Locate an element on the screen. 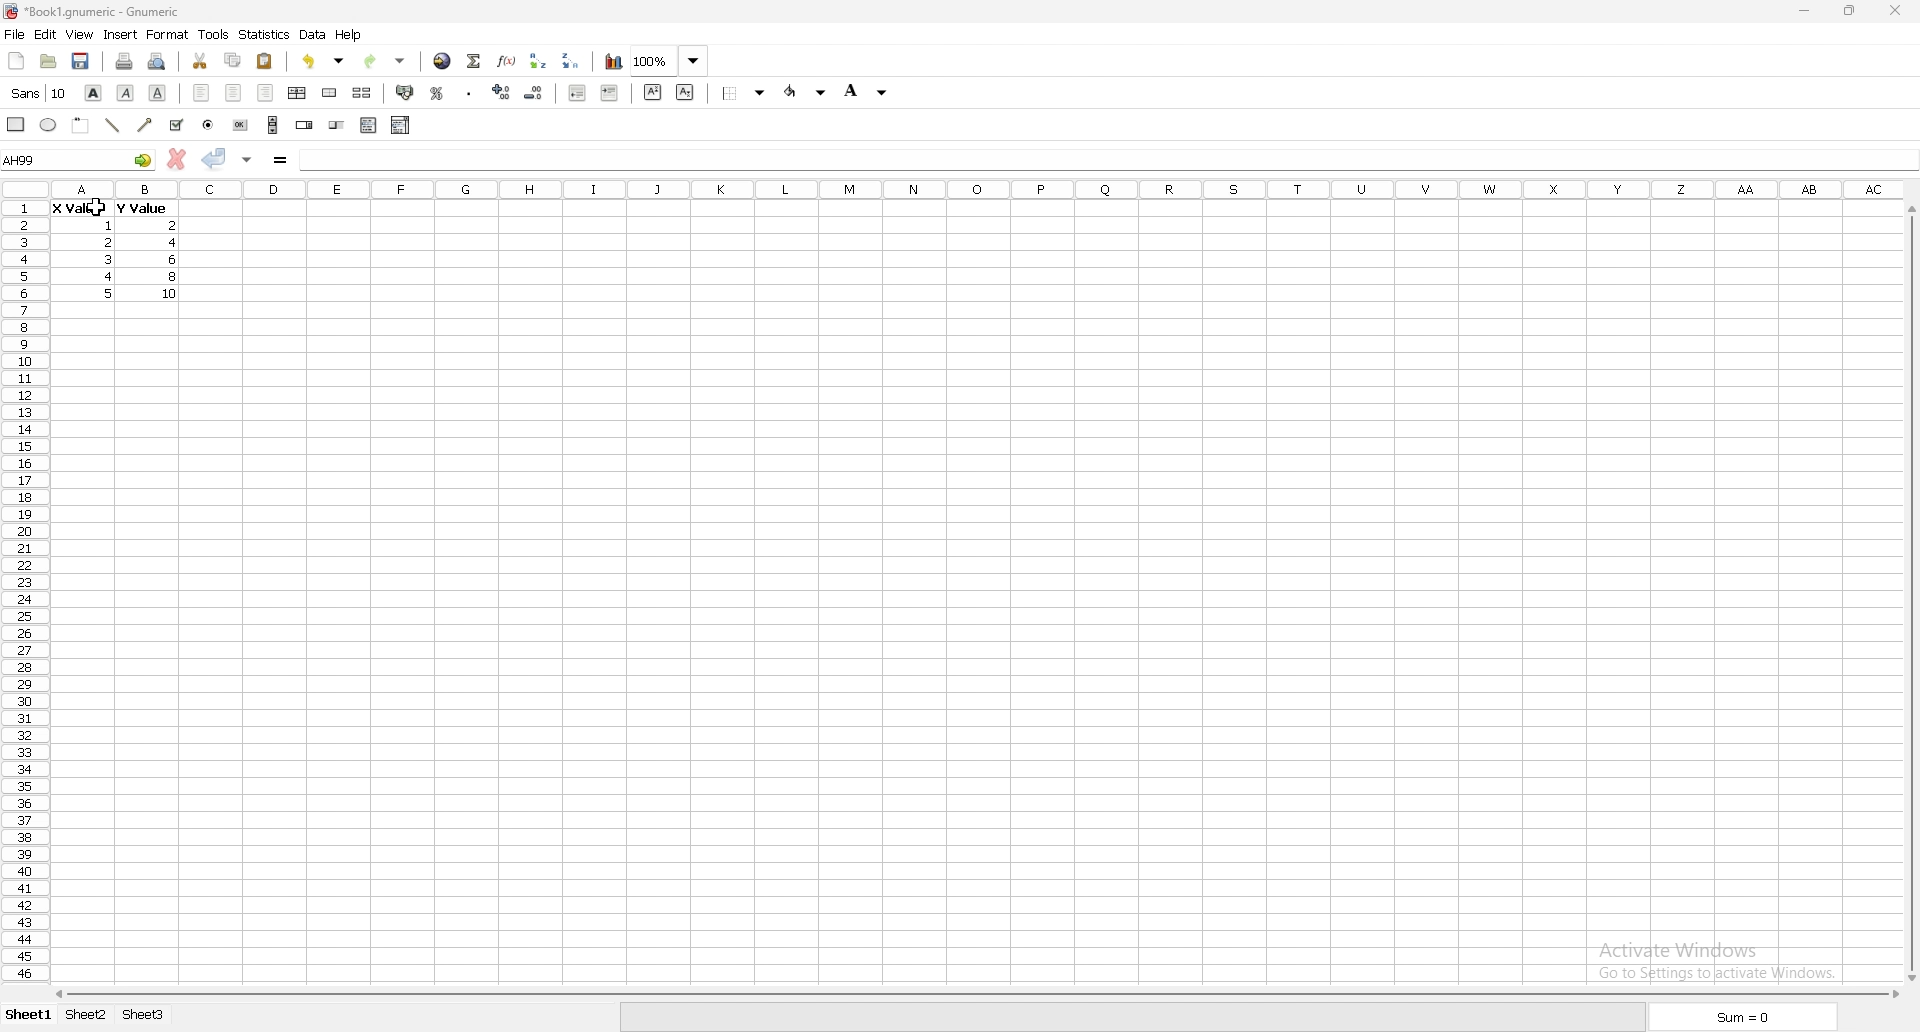 The height and width of the screenshot is (1032, 1920). summation is located at coordinates (473, 60).